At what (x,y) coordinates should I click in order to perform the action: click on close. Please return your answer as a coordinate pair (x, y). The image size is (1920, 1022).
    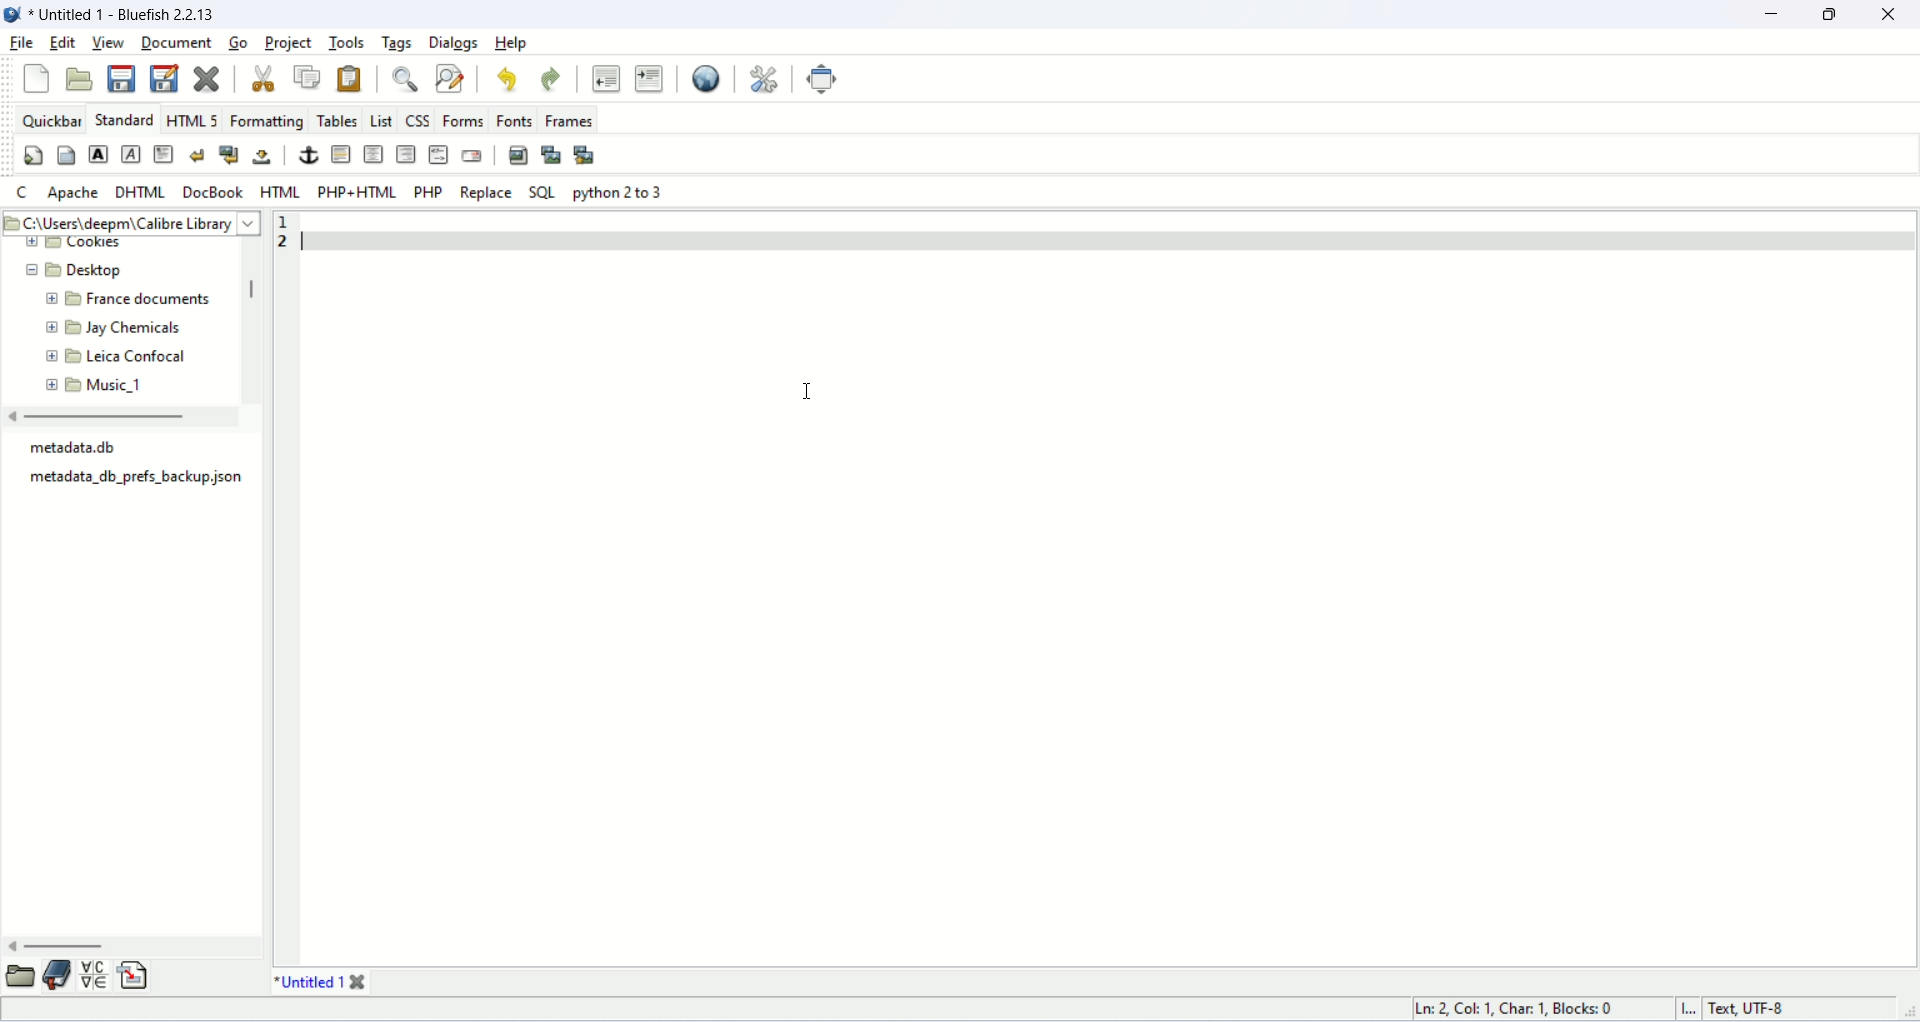
    Looking at the image, I should click on (207, 76).